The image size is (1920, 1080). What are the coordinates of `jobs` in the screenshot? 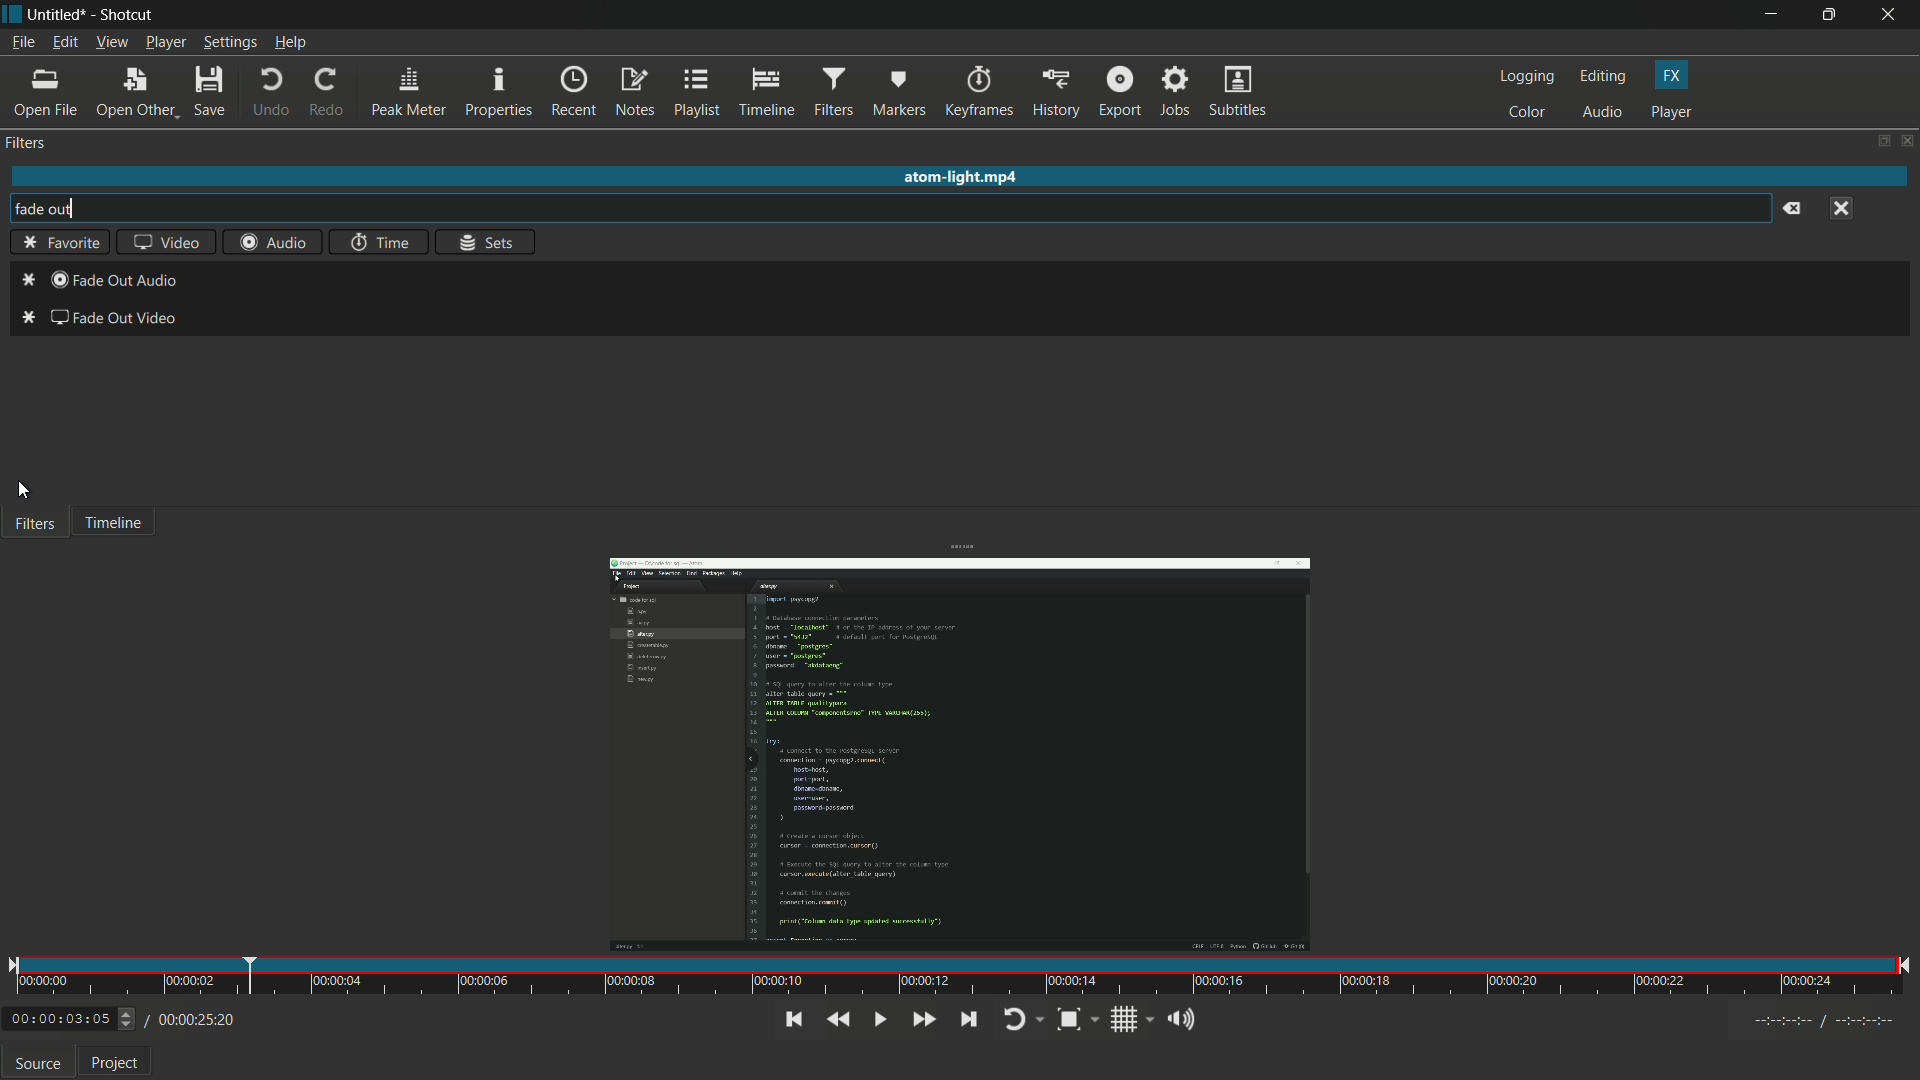 It's located at (1172, 92).